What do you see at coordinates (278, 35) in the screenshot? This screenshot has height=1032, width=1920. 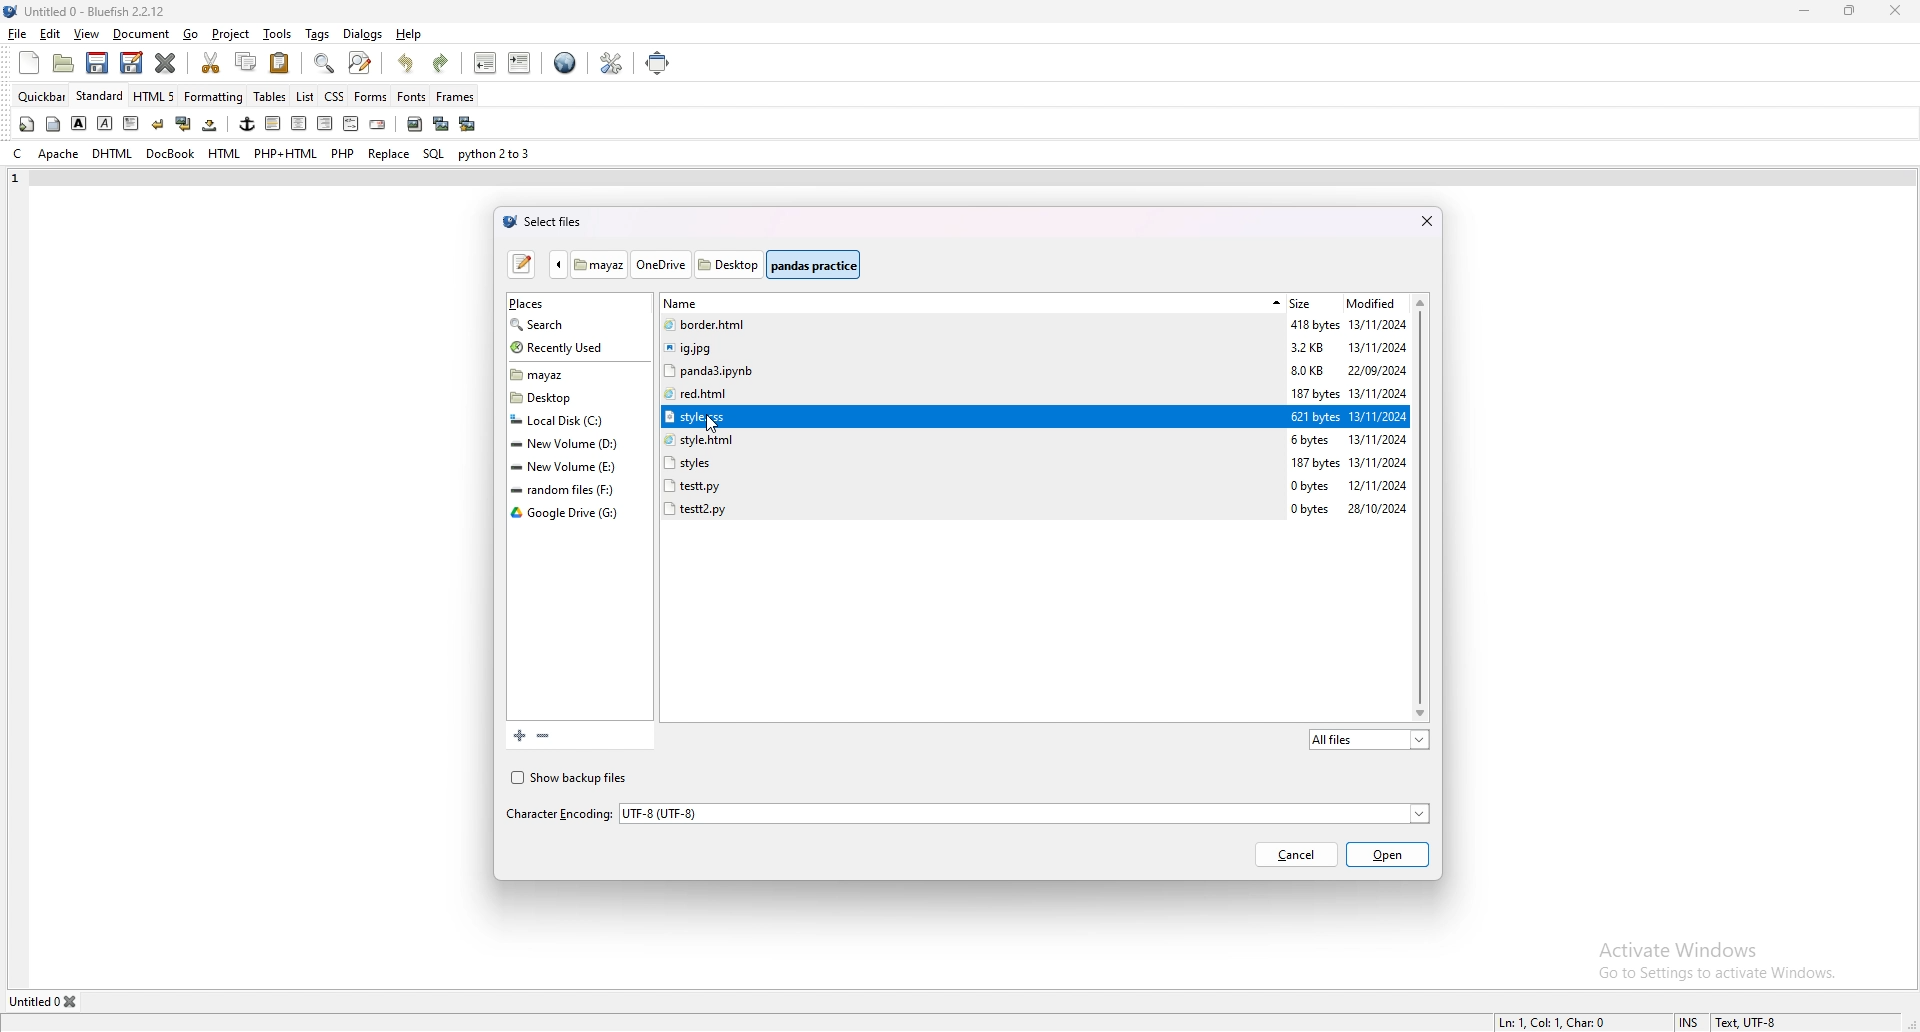 I see `tools` at bounding box center [278, 35].